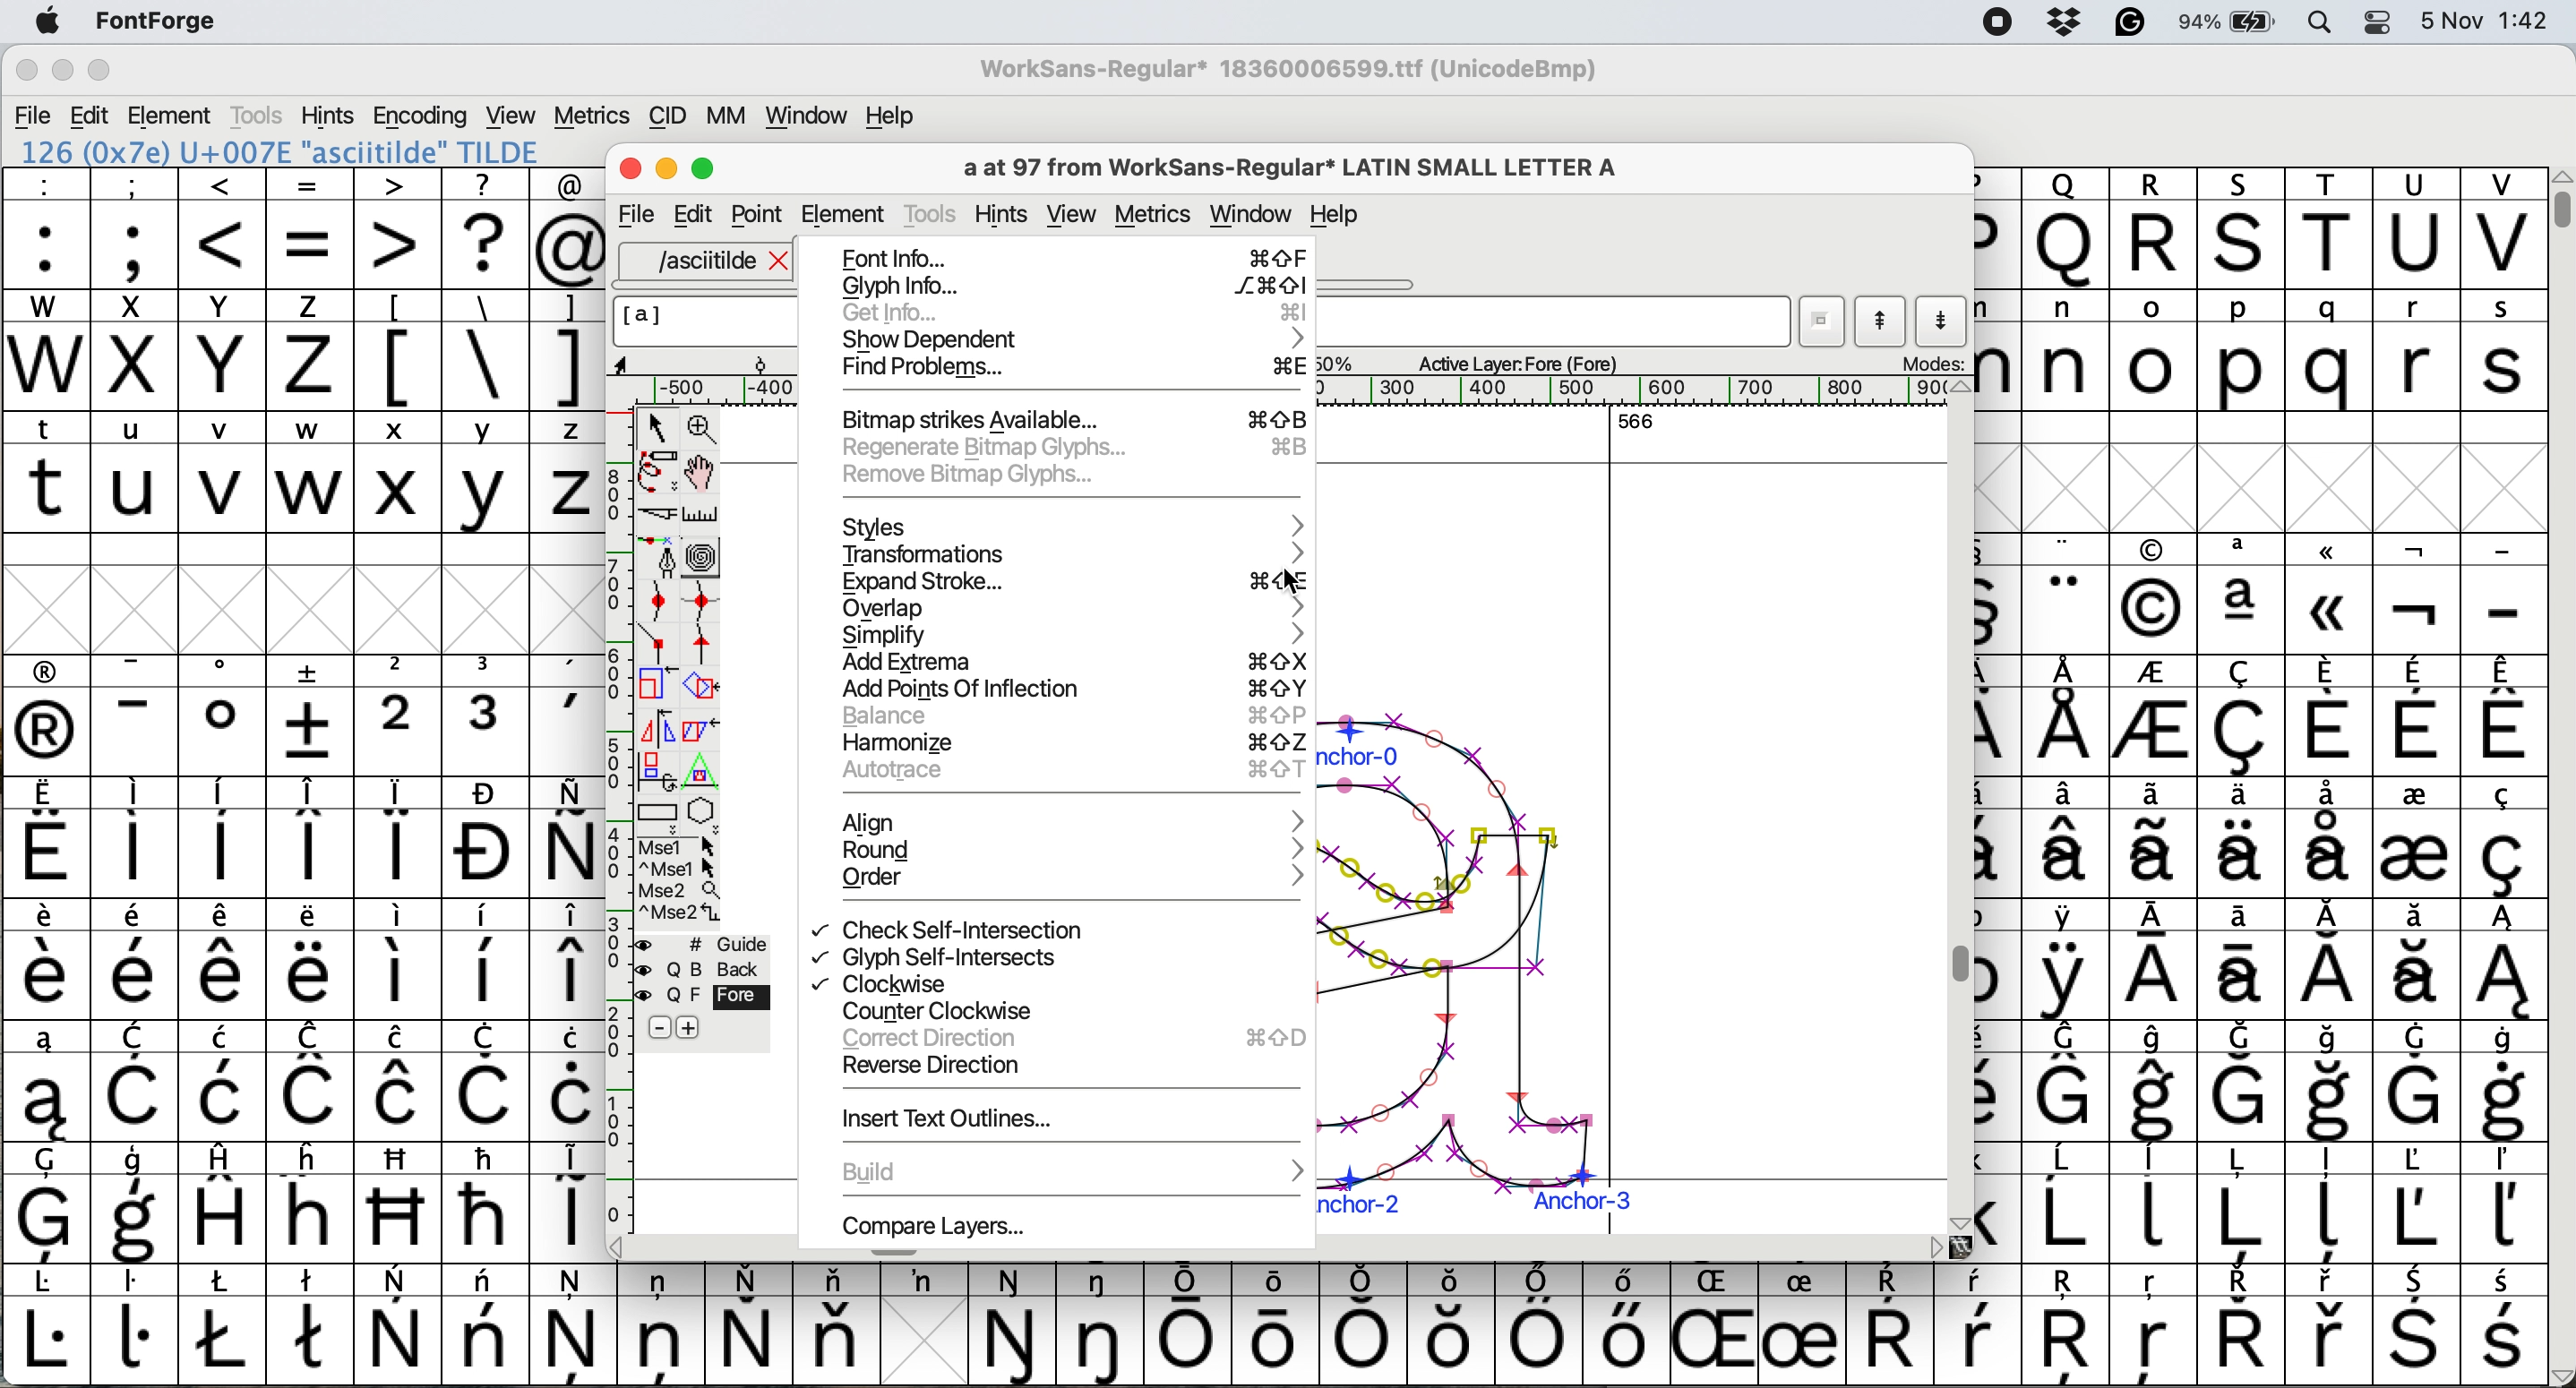 This screenshot has width=2576, height=1388. I want to click on symbol, so click(46, 1326).